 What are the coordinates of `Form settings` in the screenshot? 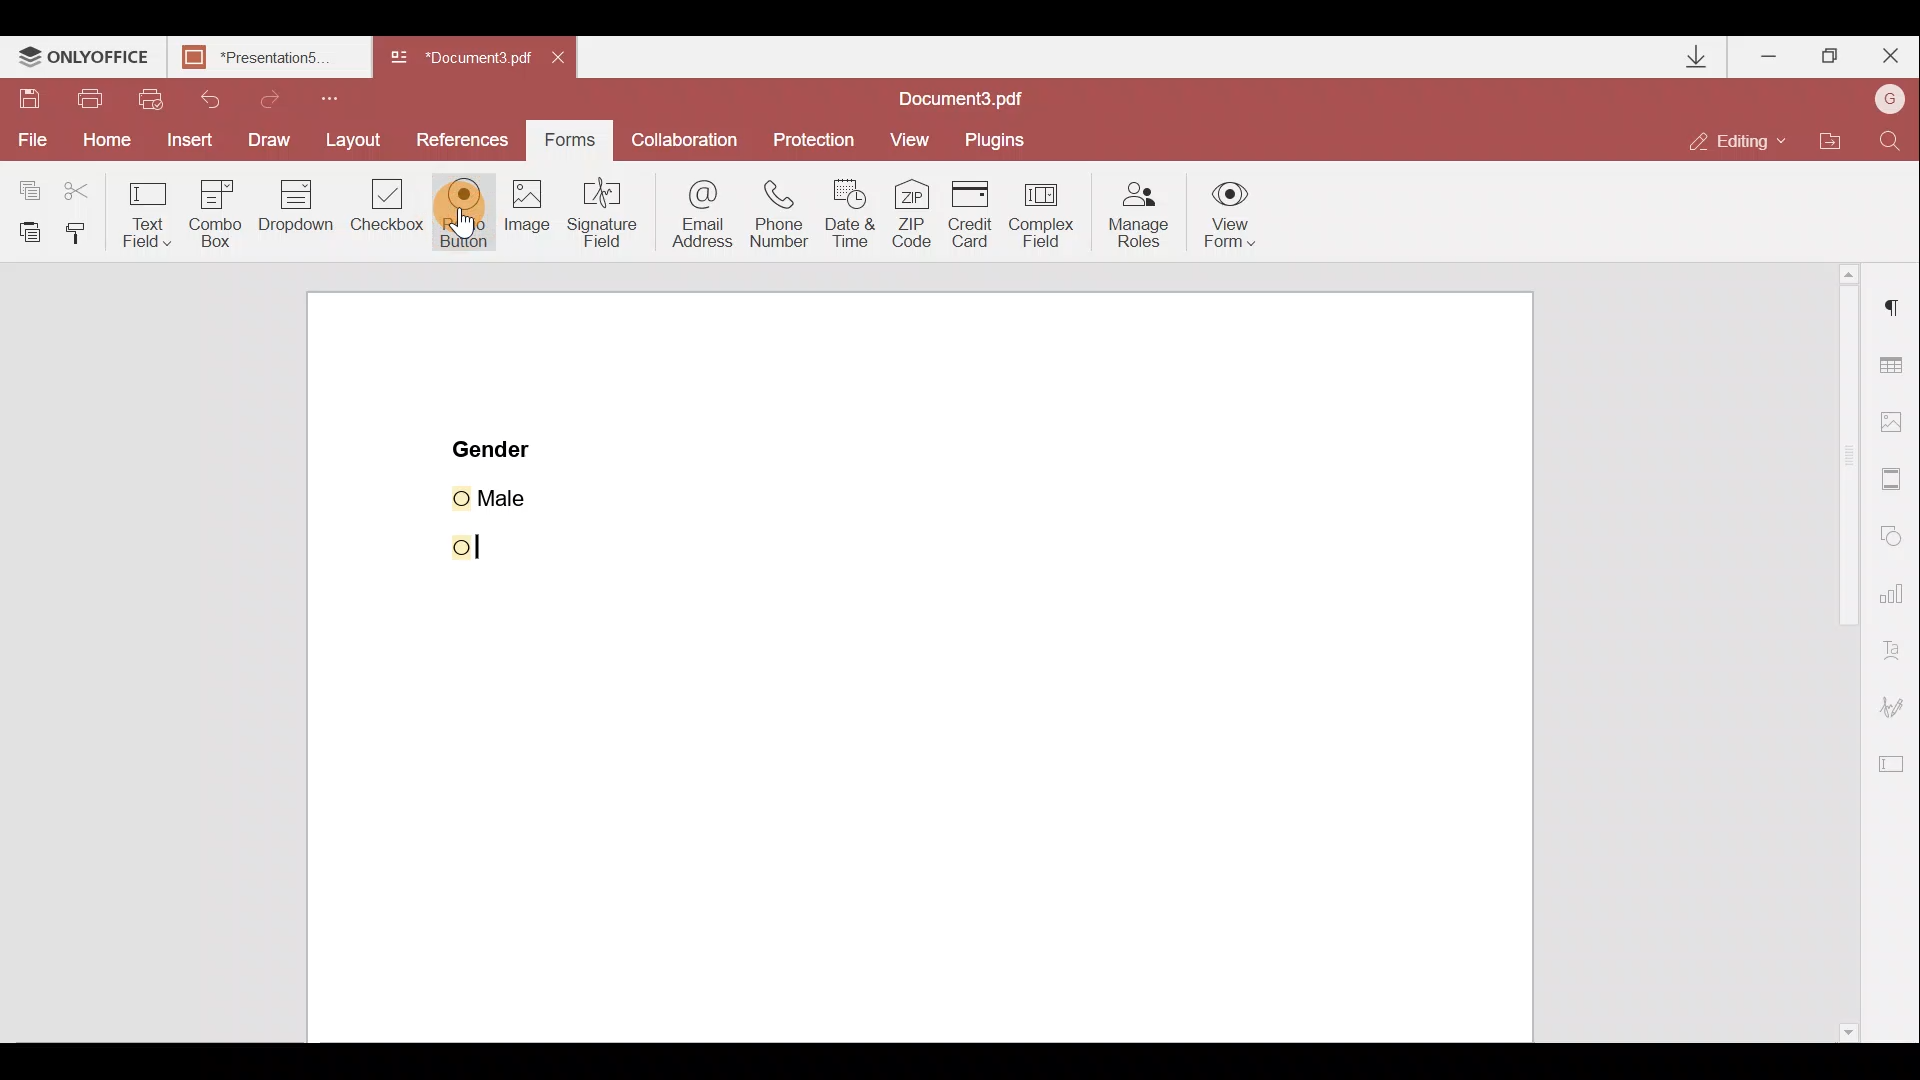 It's located at (1896, 769).